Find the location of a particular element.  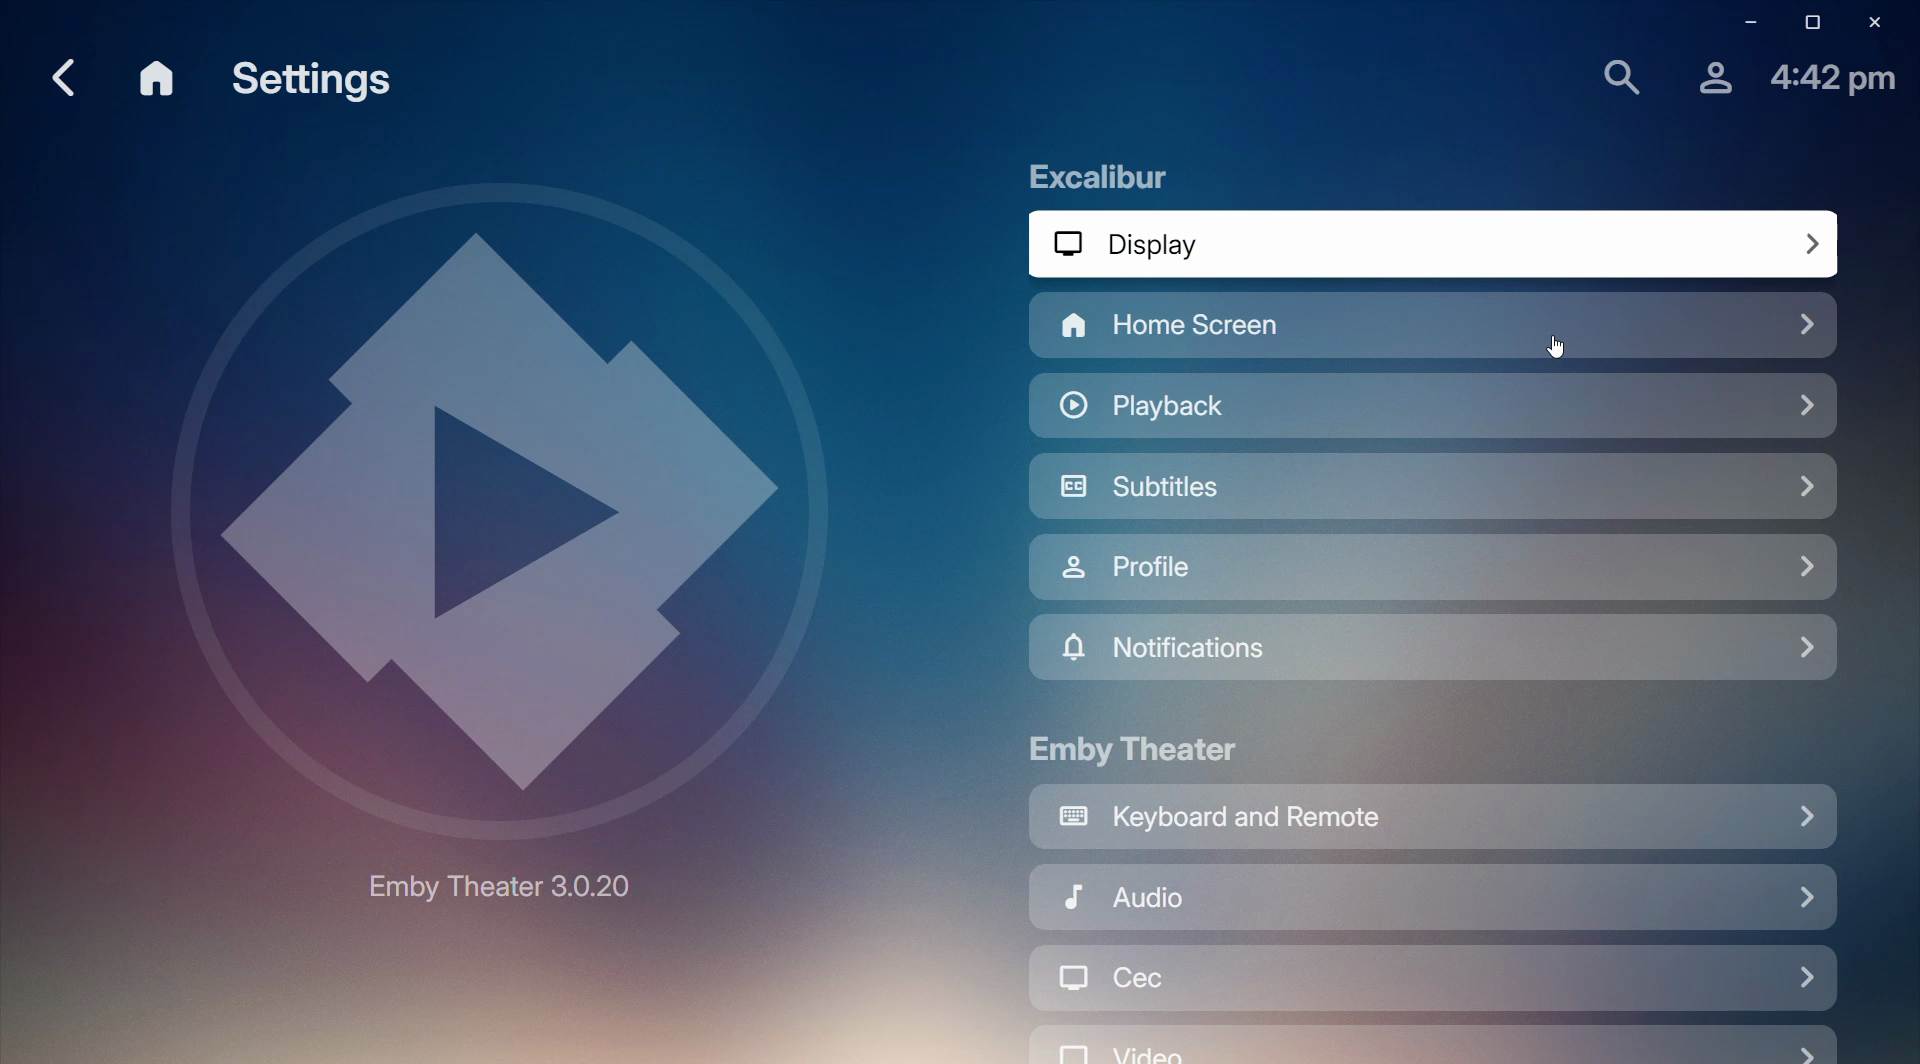

Settings is located at coordinates (320, 76).